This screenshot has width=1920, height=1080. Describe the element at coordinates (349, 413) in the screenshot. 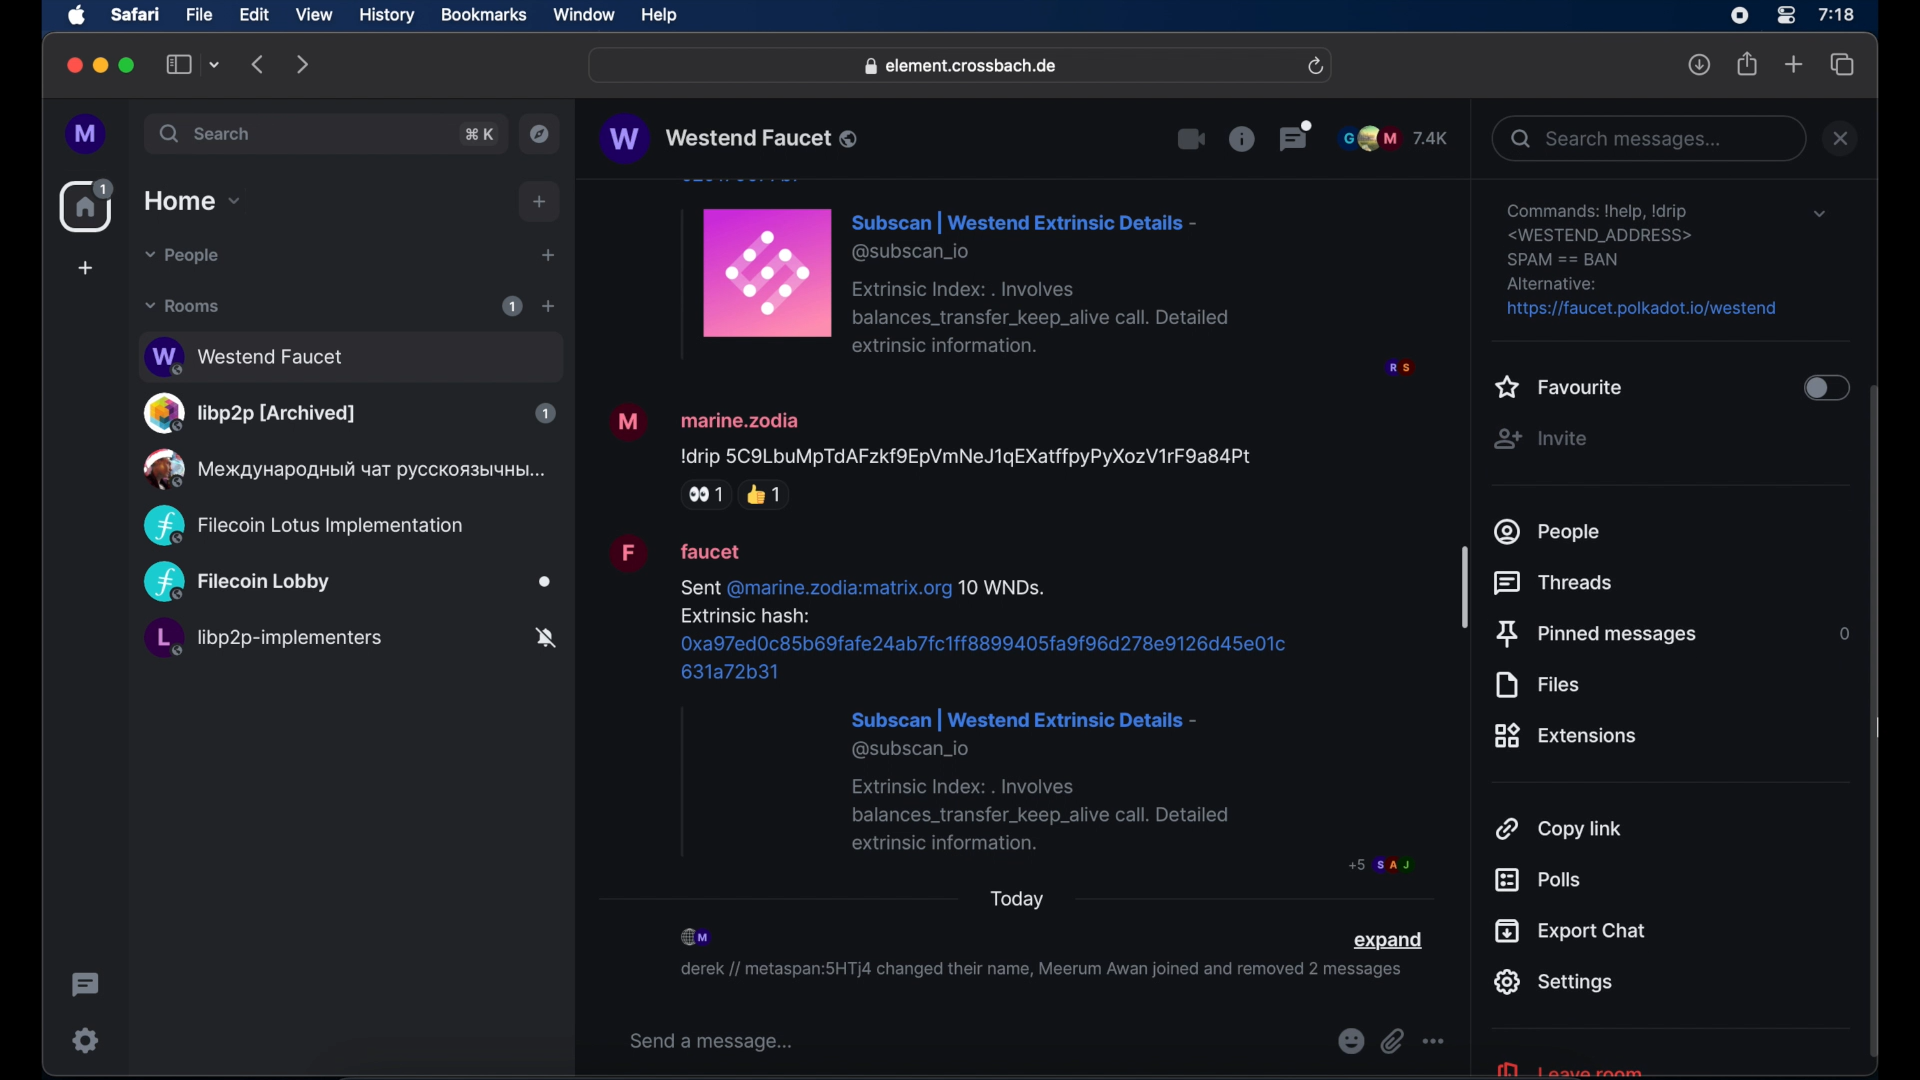

I see `public room` at that location.